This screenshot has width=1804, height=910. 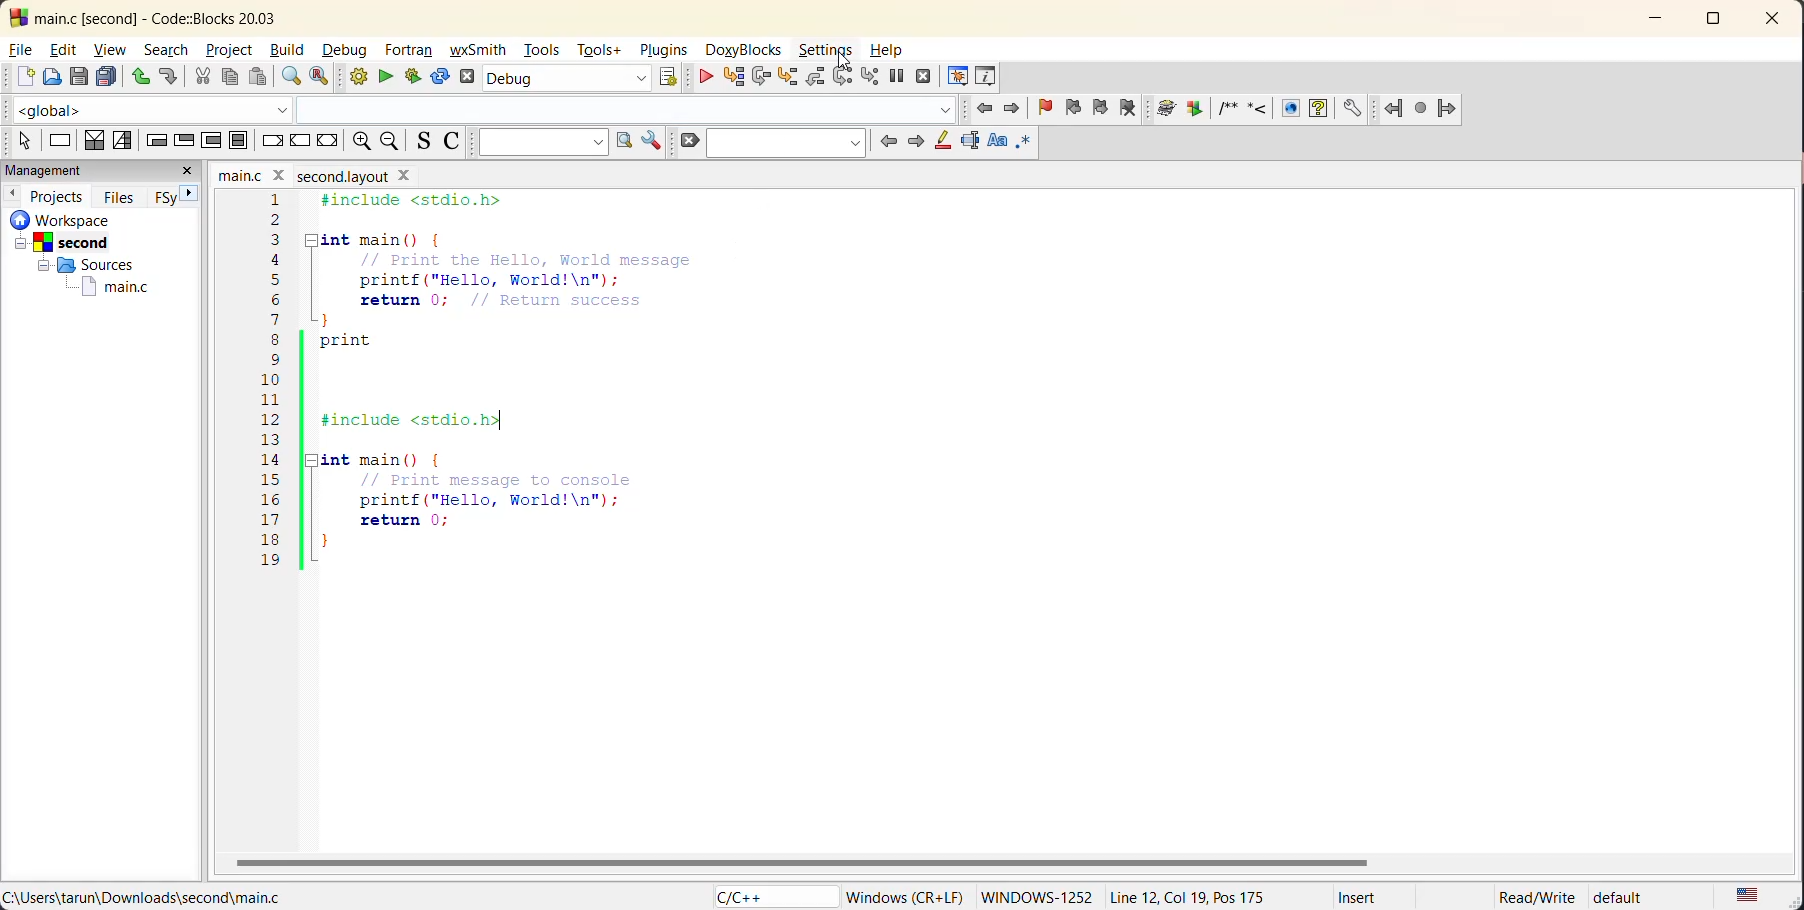 What do you see at coordinates (23, 51) in the screenshot?
I see `file` at bounding box center [23, 51].